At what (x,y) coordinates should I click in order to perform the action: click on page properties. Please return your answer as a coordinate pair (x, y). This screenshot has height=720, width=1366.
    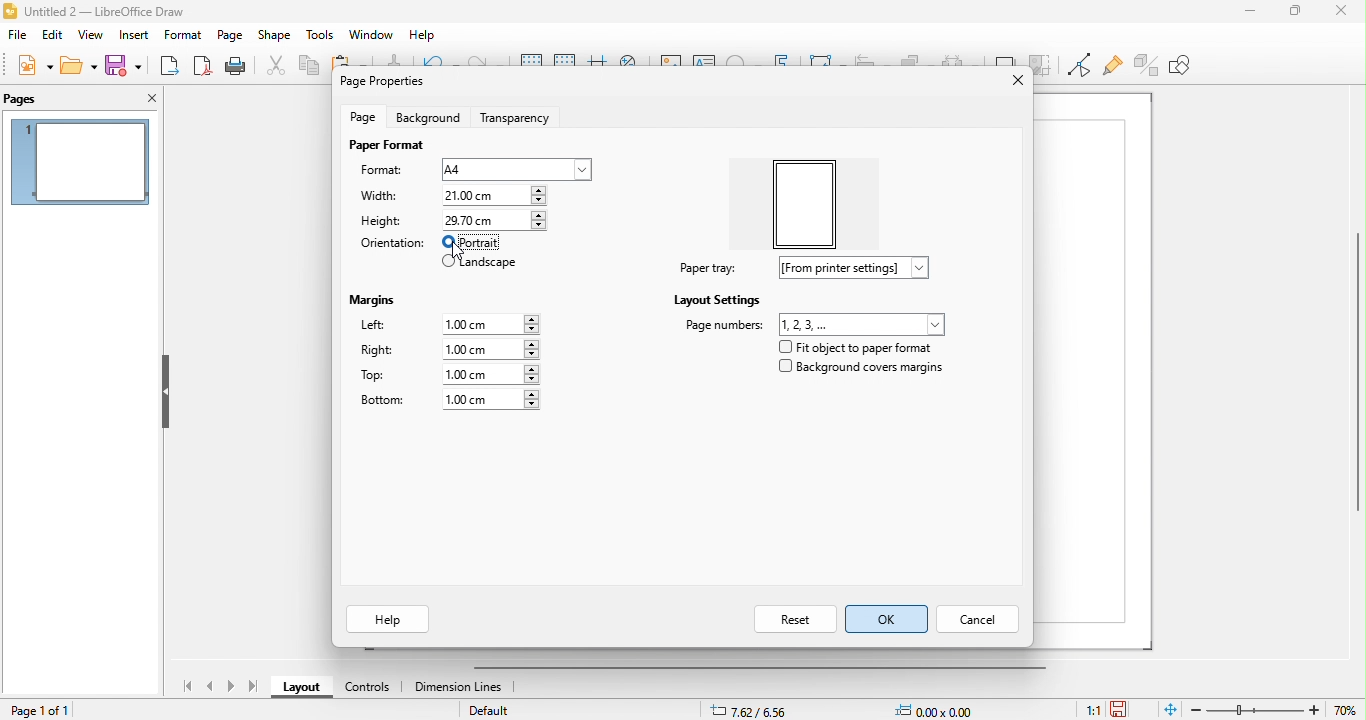
    Looking at the image, I should click on (380, 81).